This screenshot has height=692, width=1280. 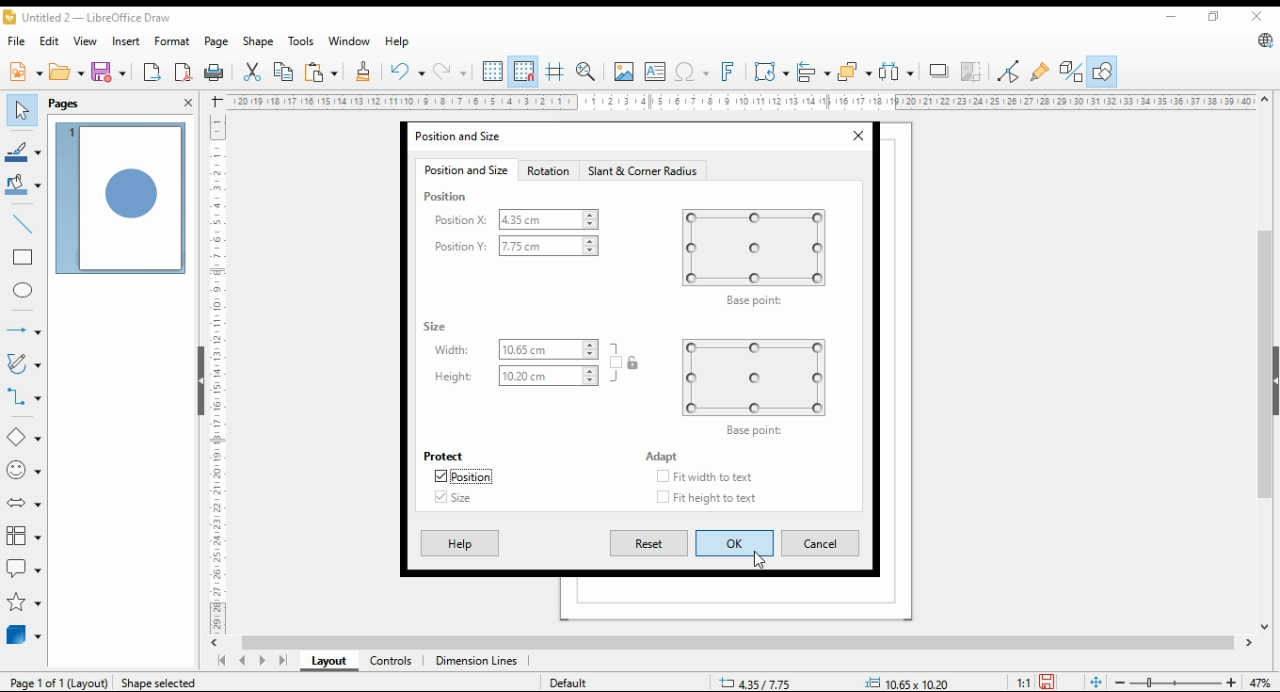 I want to click on position and size, so click(x=466, y=170).